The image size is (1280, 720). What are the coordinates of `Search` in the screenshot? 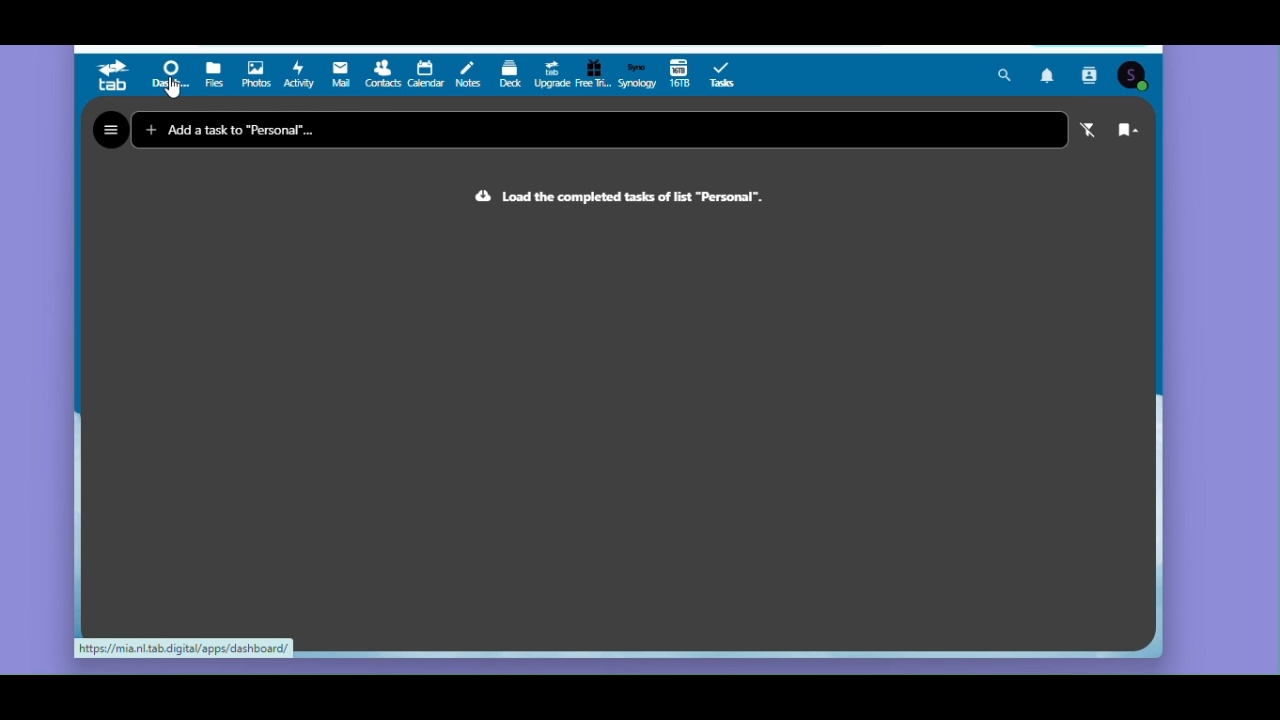 It's located at (1006, 76).